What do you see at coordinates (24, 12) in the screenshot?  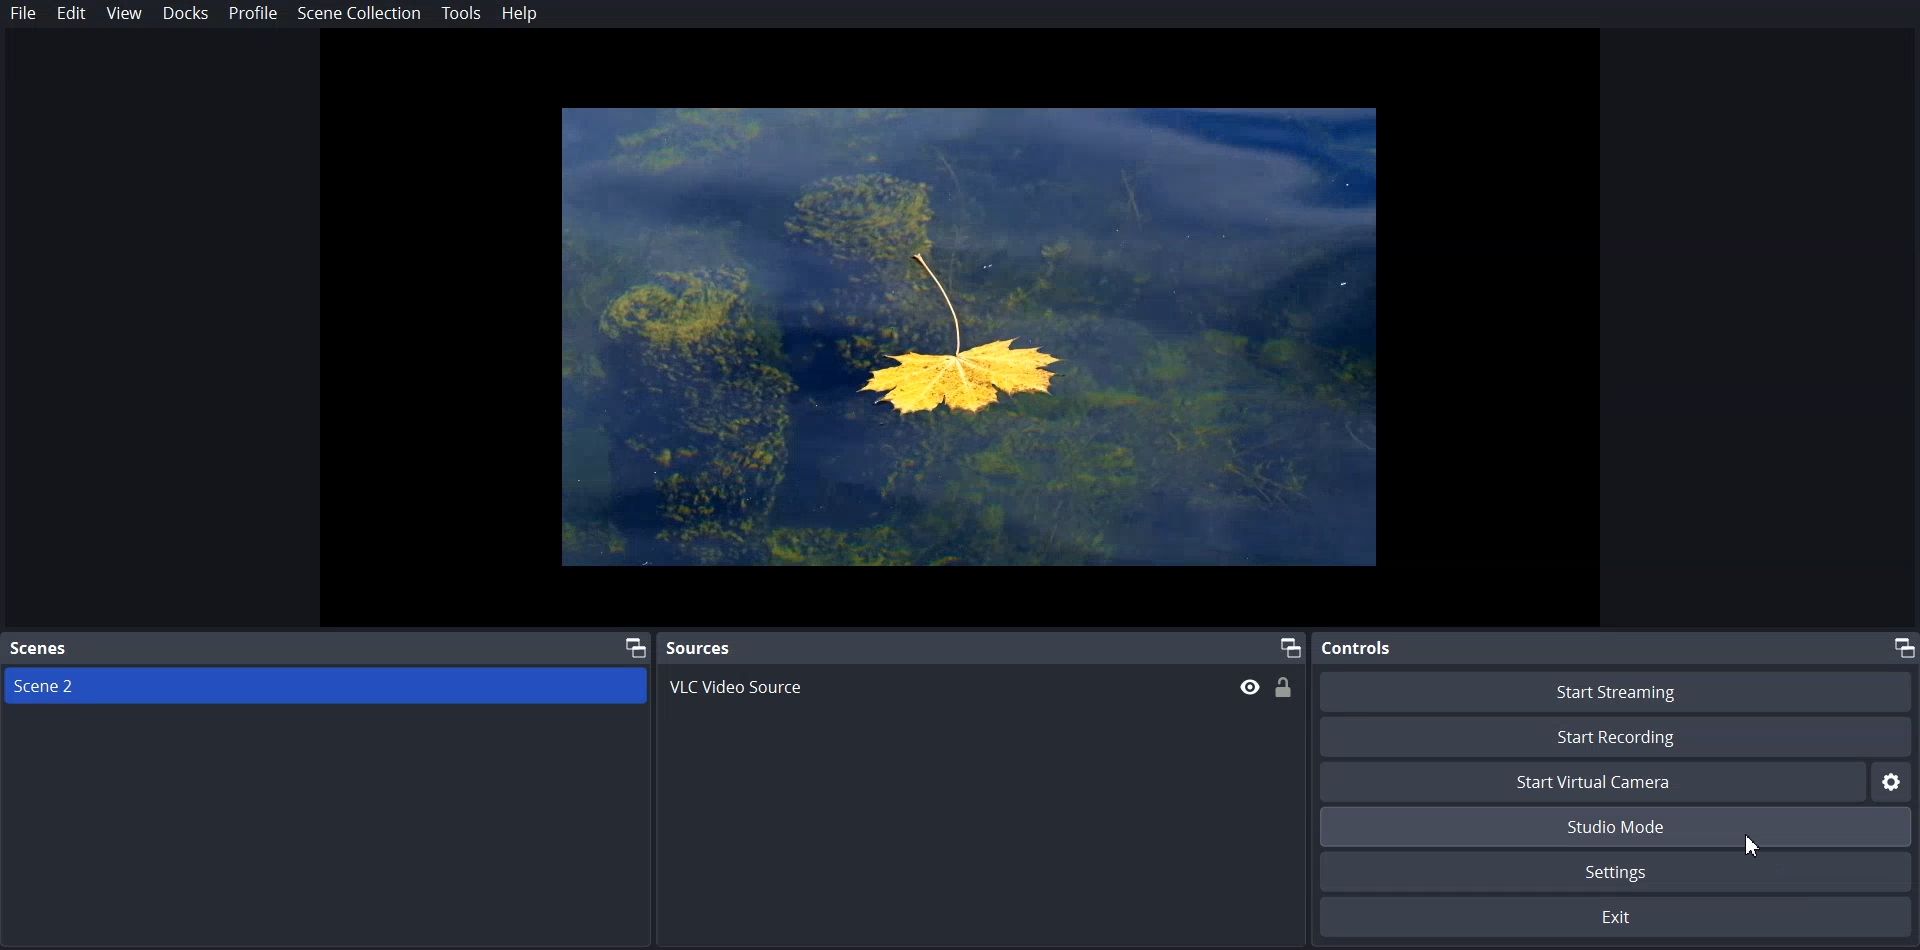 I see `File` at bounding box center [24, 12].